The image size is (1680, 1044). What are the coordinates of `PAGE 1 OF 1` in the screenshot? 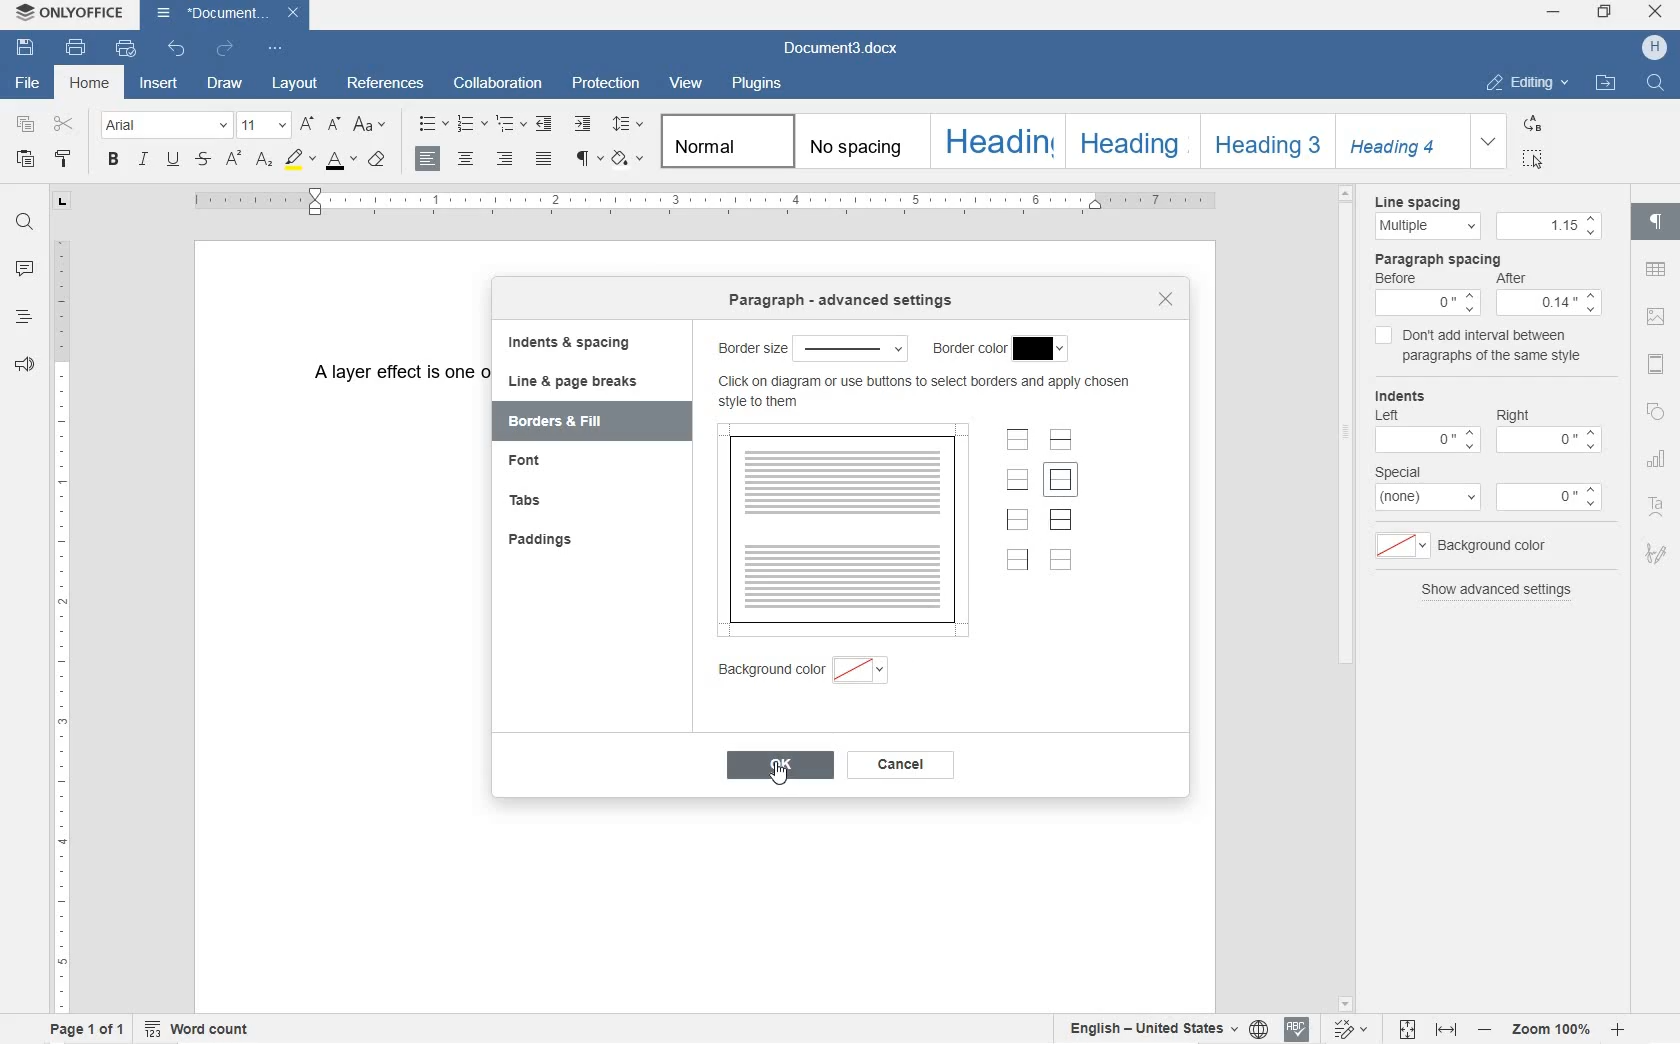 It's located at (86, 1027).